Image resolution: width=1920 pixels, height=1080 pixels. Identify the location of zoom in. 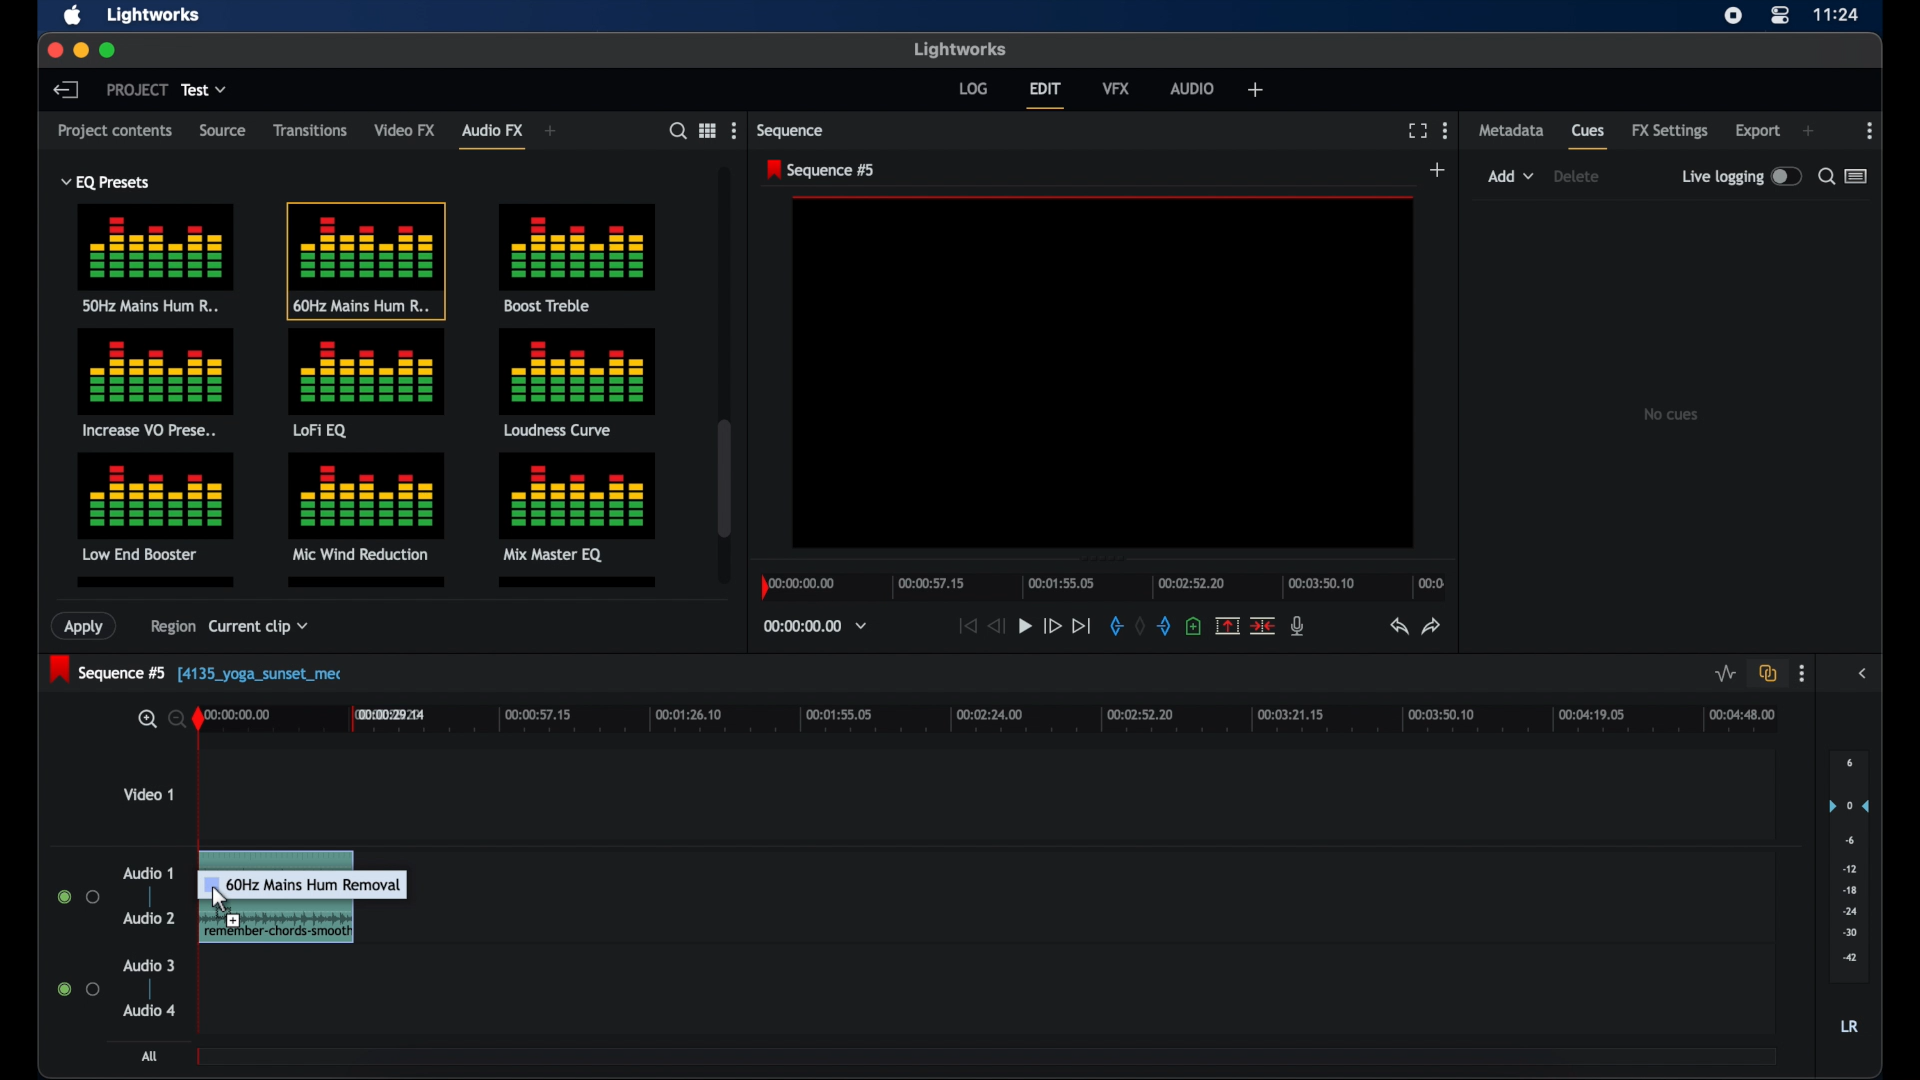
(144, 719).